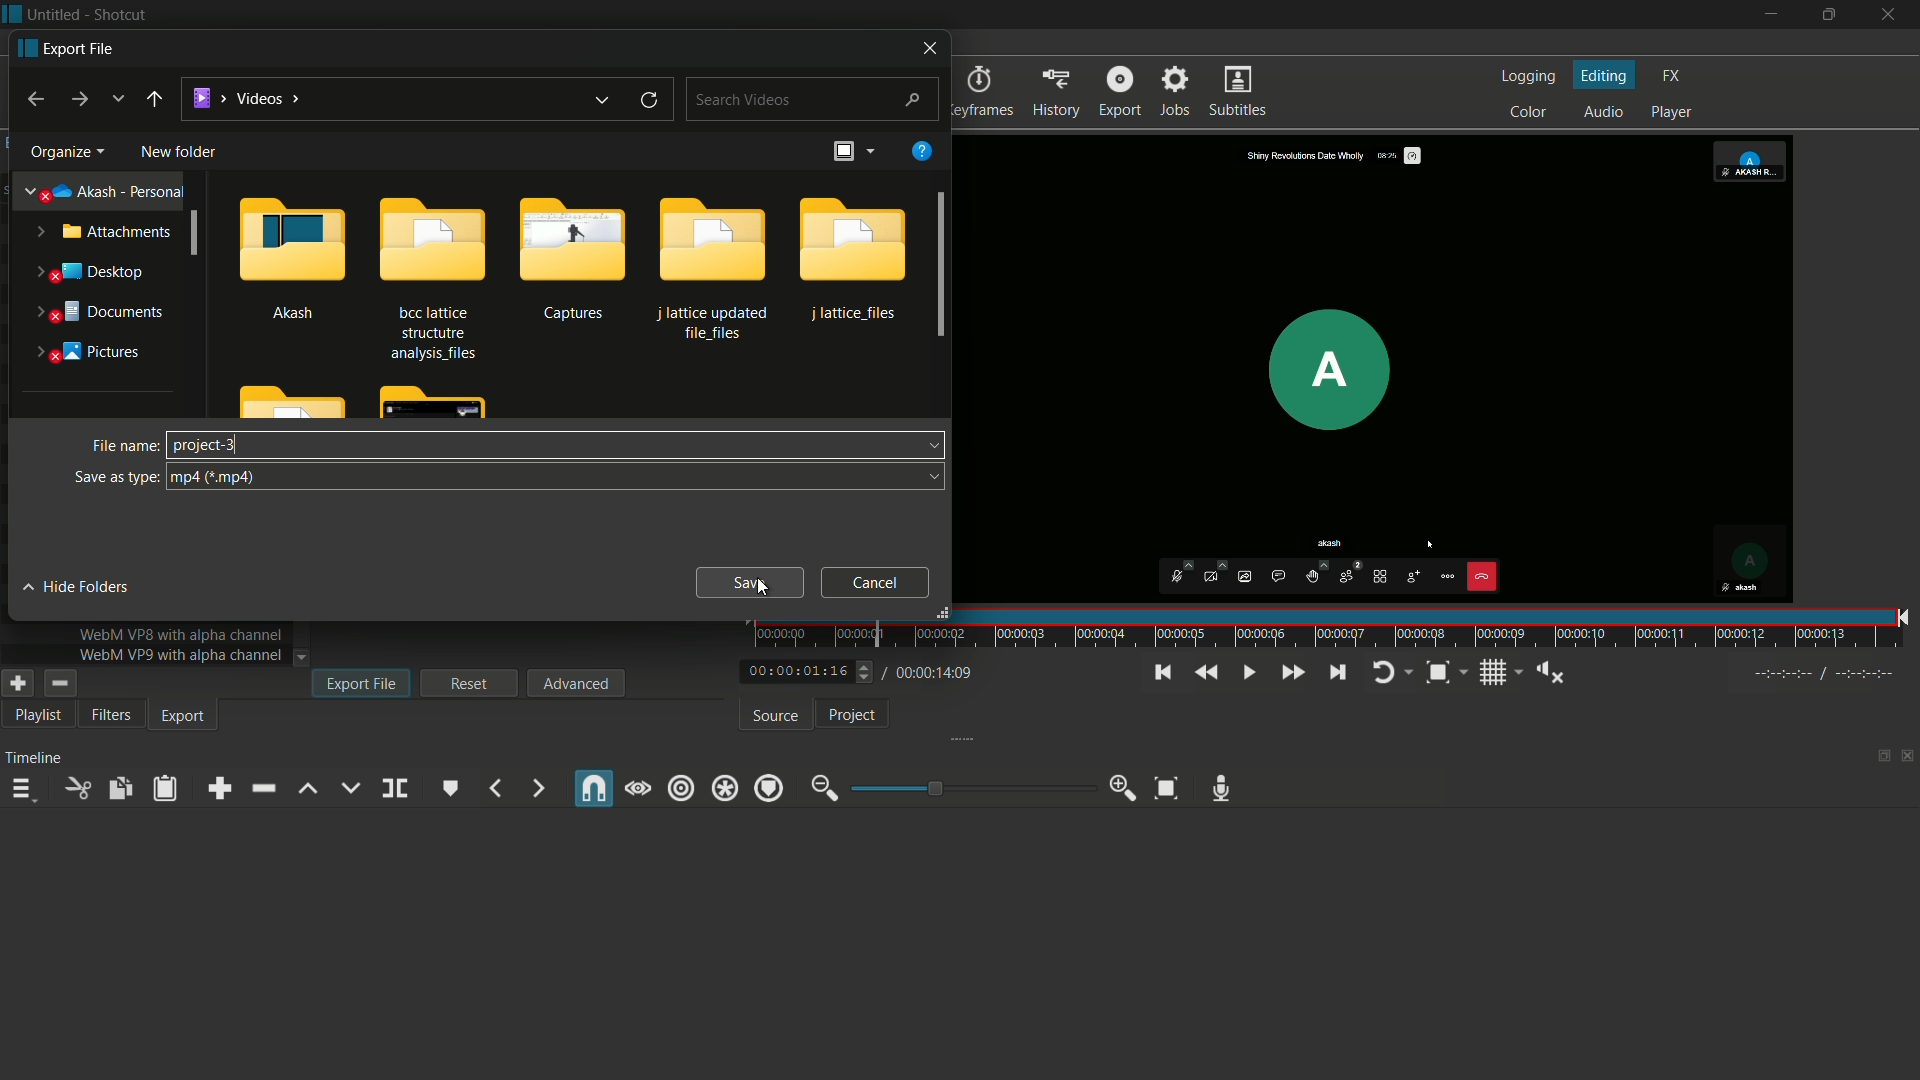  I want to click on toggle play or pause, so click(1249, 673).